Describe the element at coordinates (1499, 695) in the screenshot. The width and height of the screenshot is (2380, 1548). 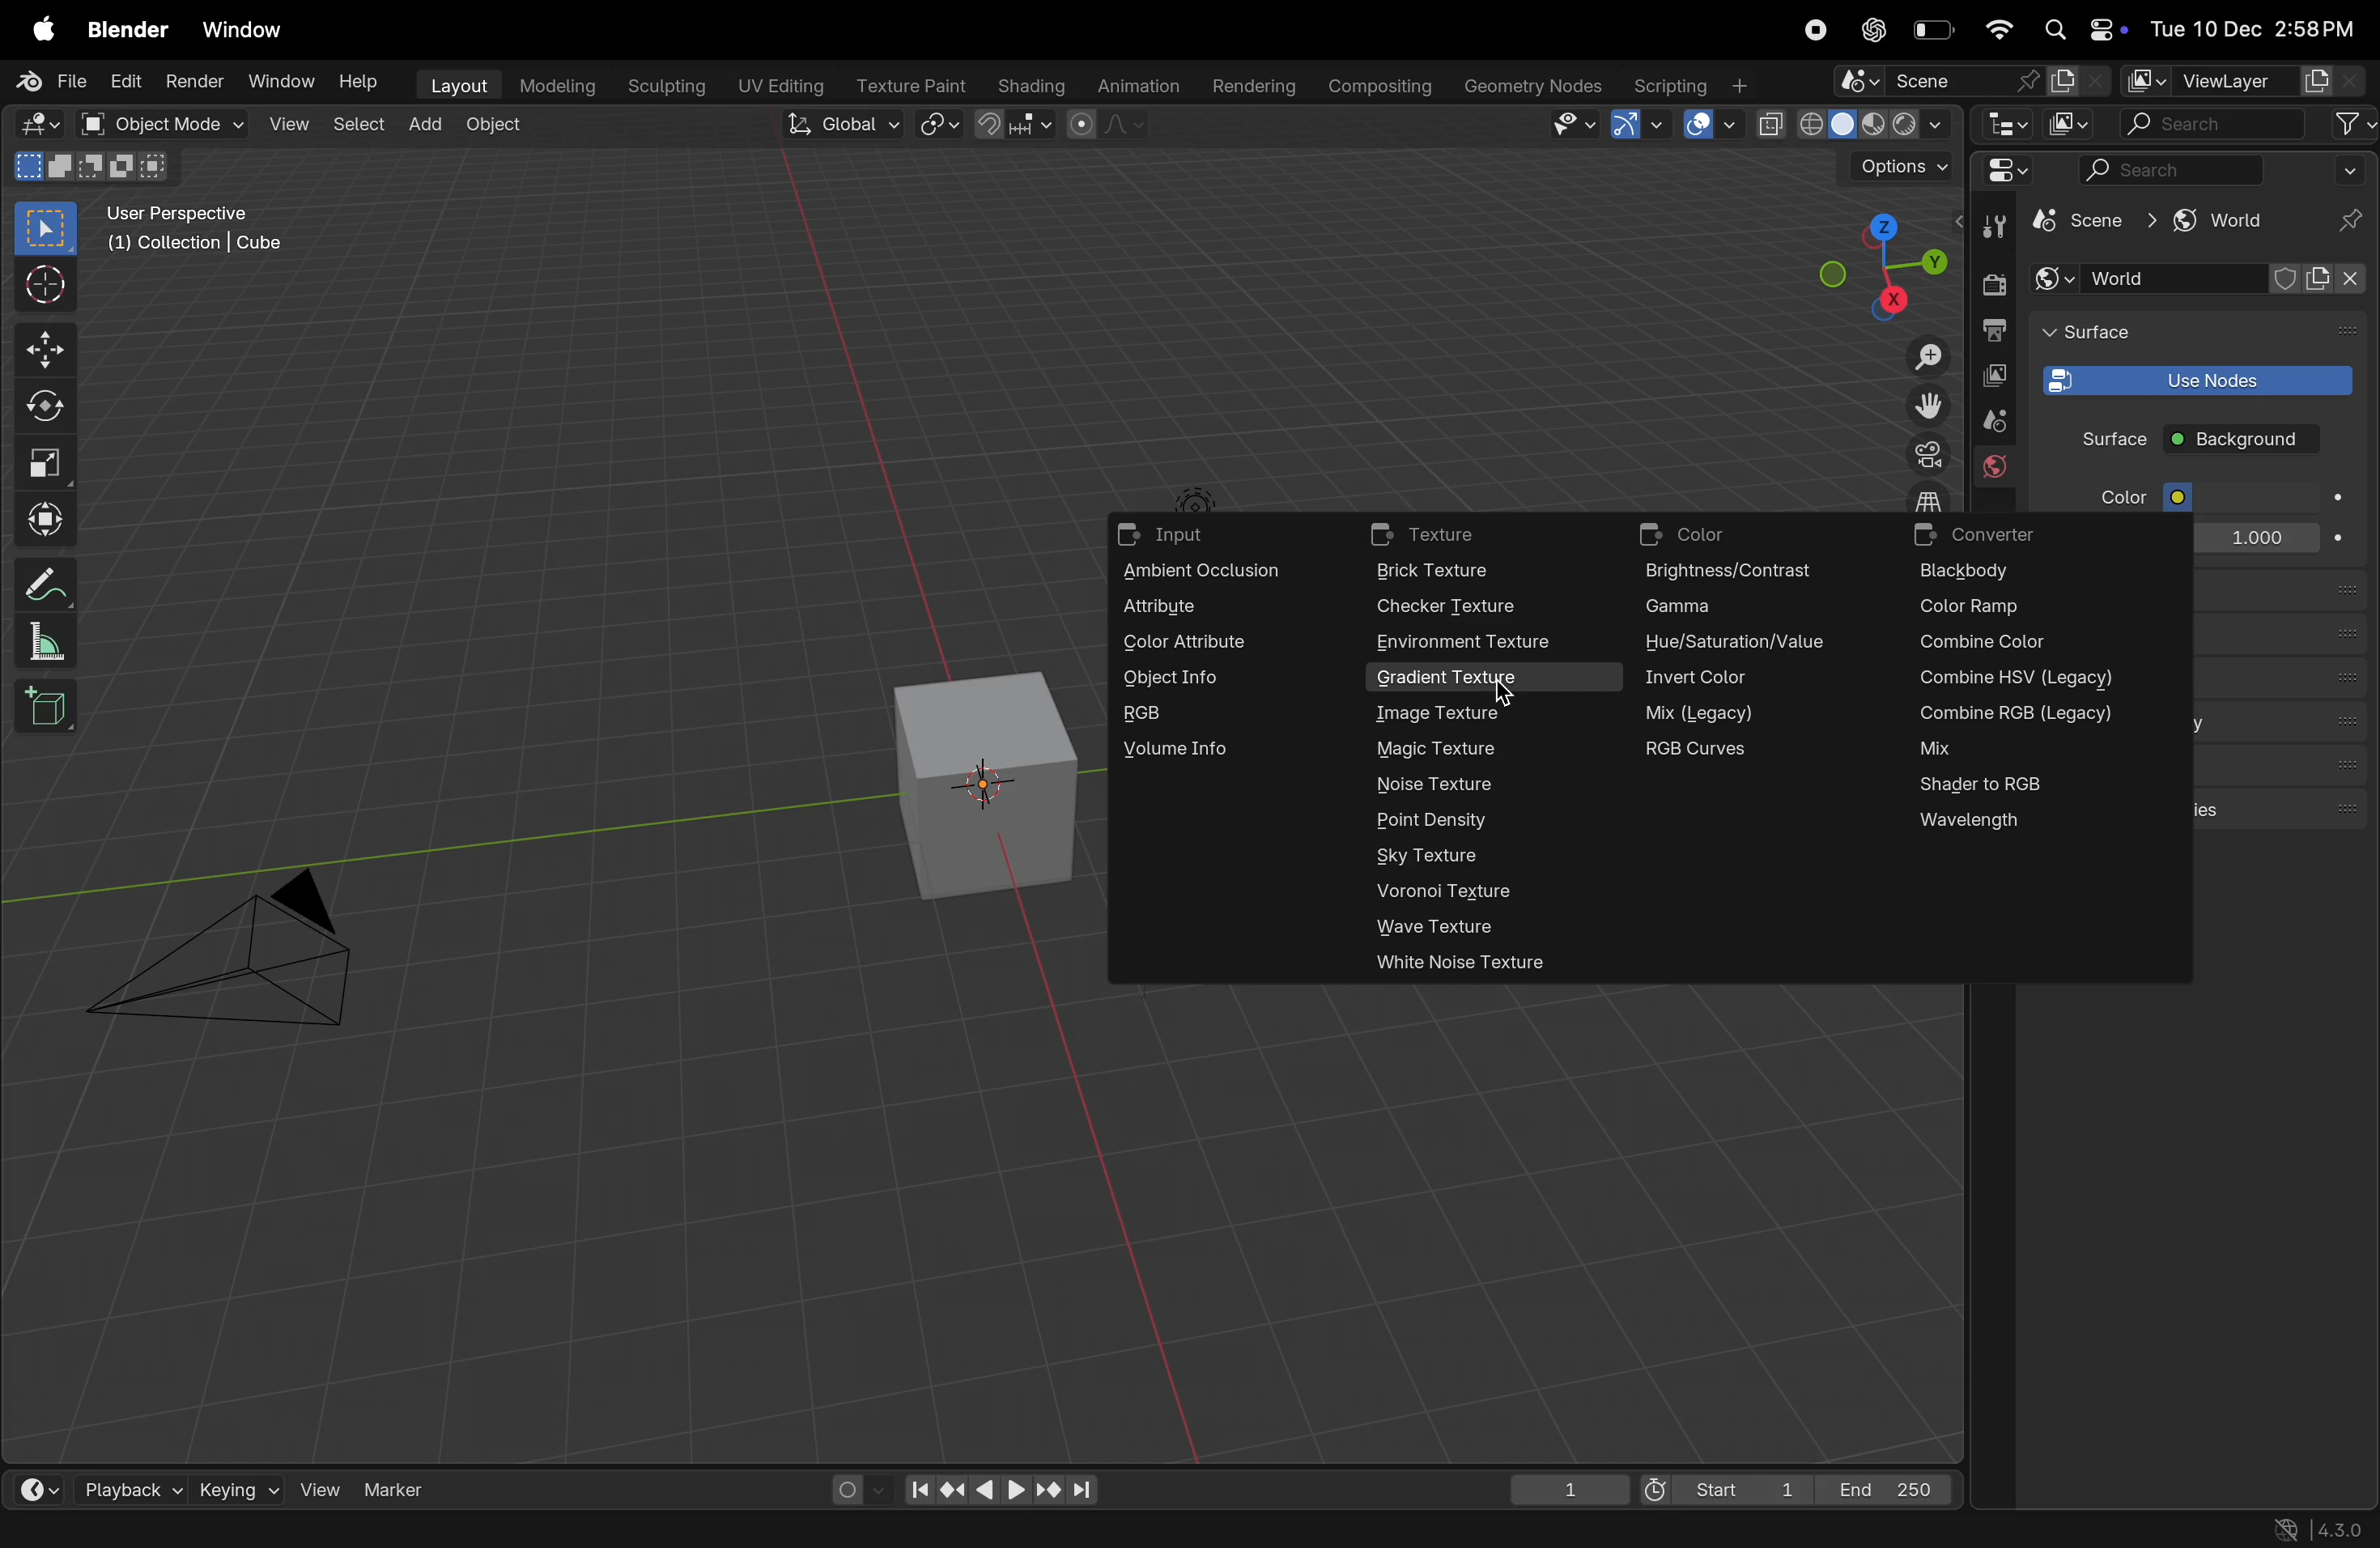
I see `cursor` at that location.